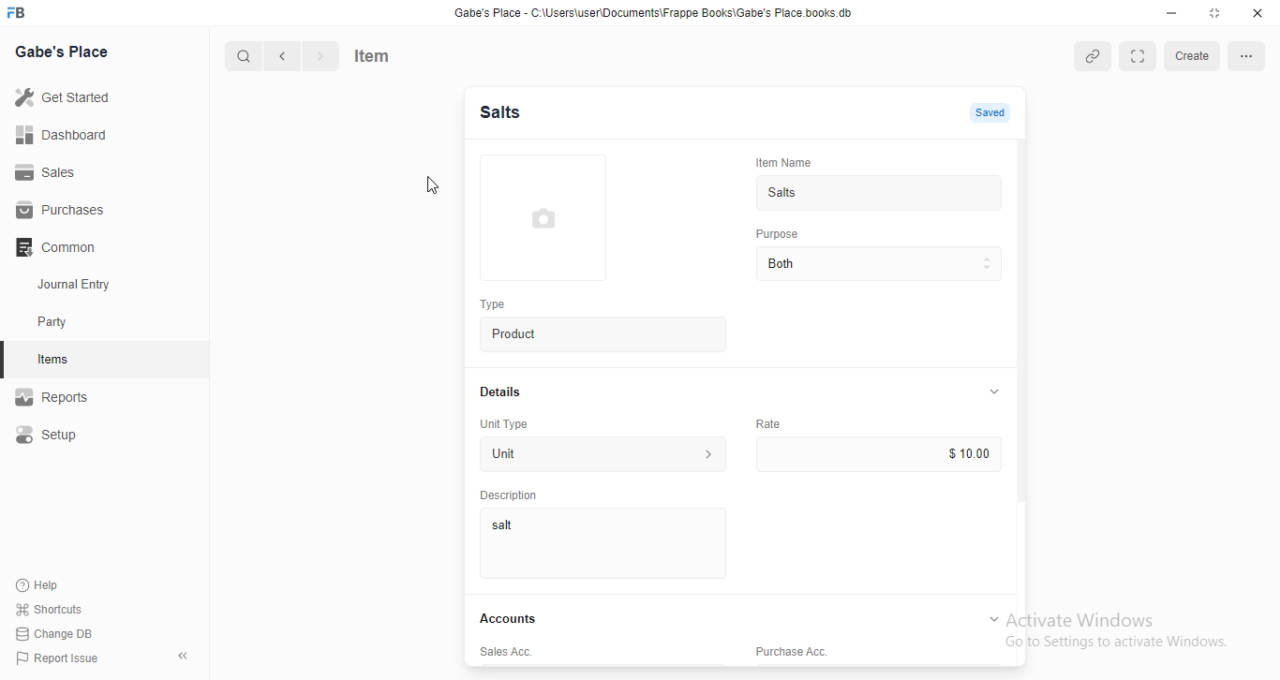 The image size is (1280, 680). What do you see at coordinates (318, 57) in the screenshot?
I see `next` at bounding box center [318, 57].